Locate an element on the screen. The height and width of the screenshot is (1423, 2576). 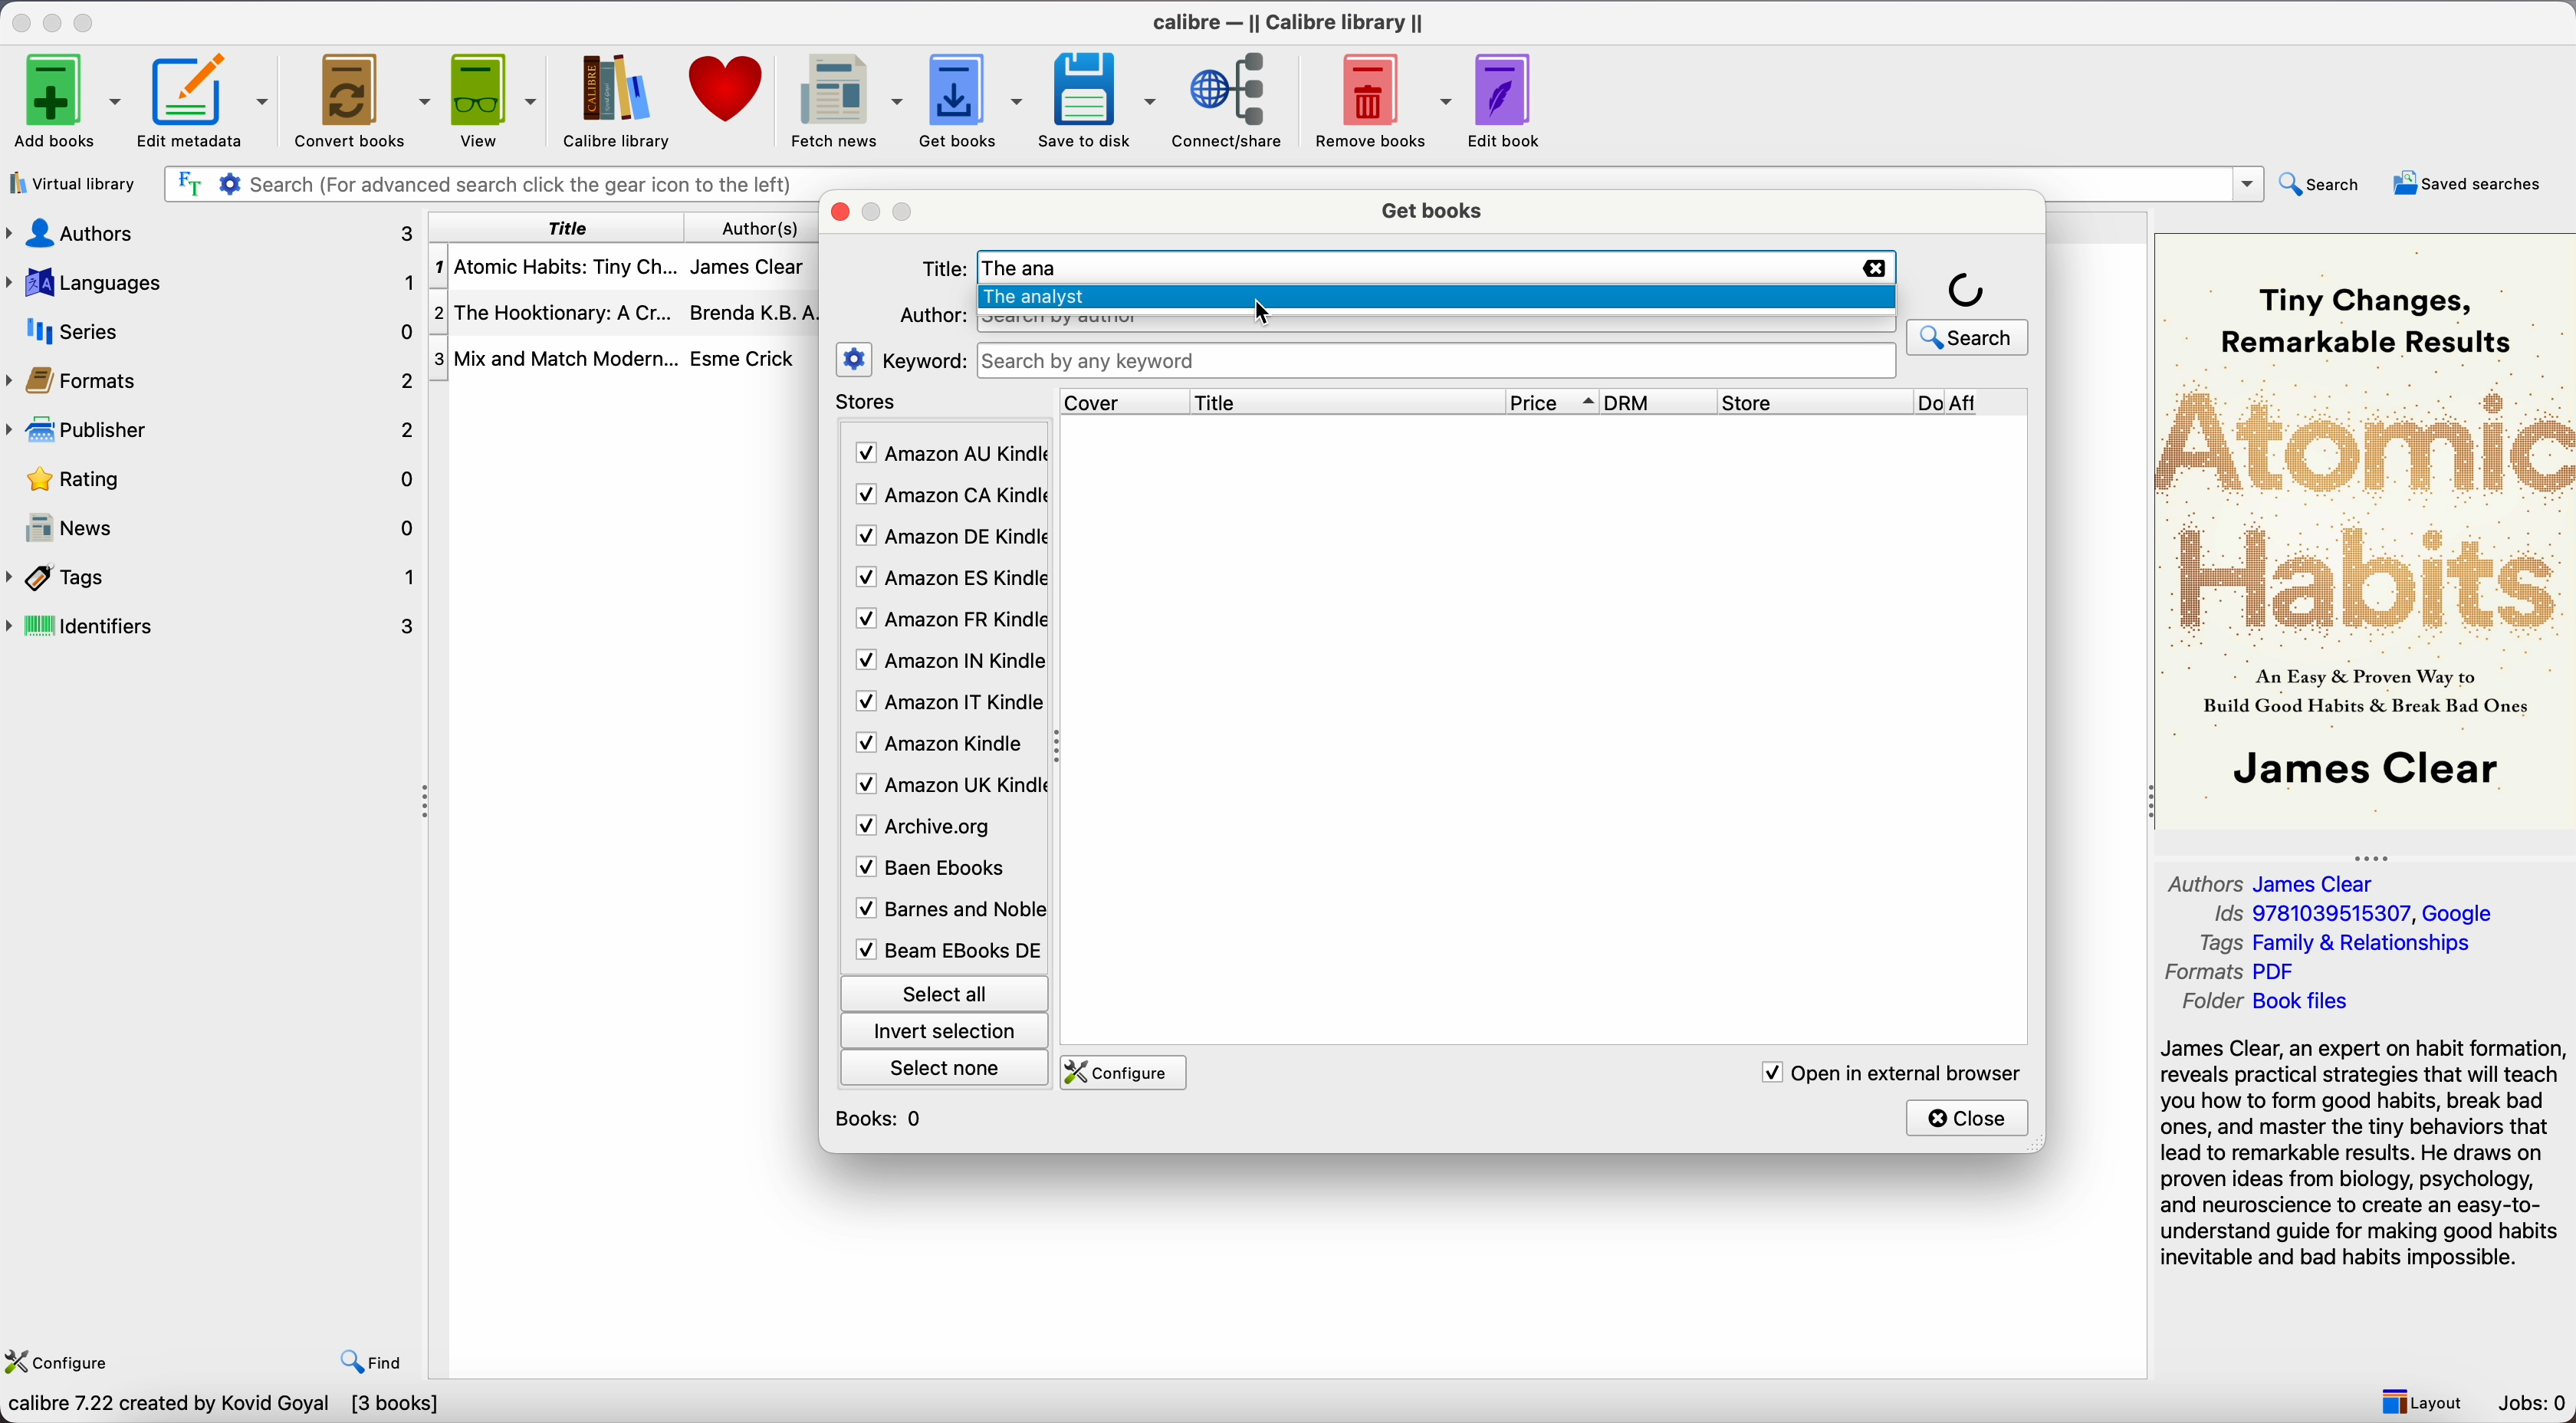
close app is located at coordinates (19, 21).